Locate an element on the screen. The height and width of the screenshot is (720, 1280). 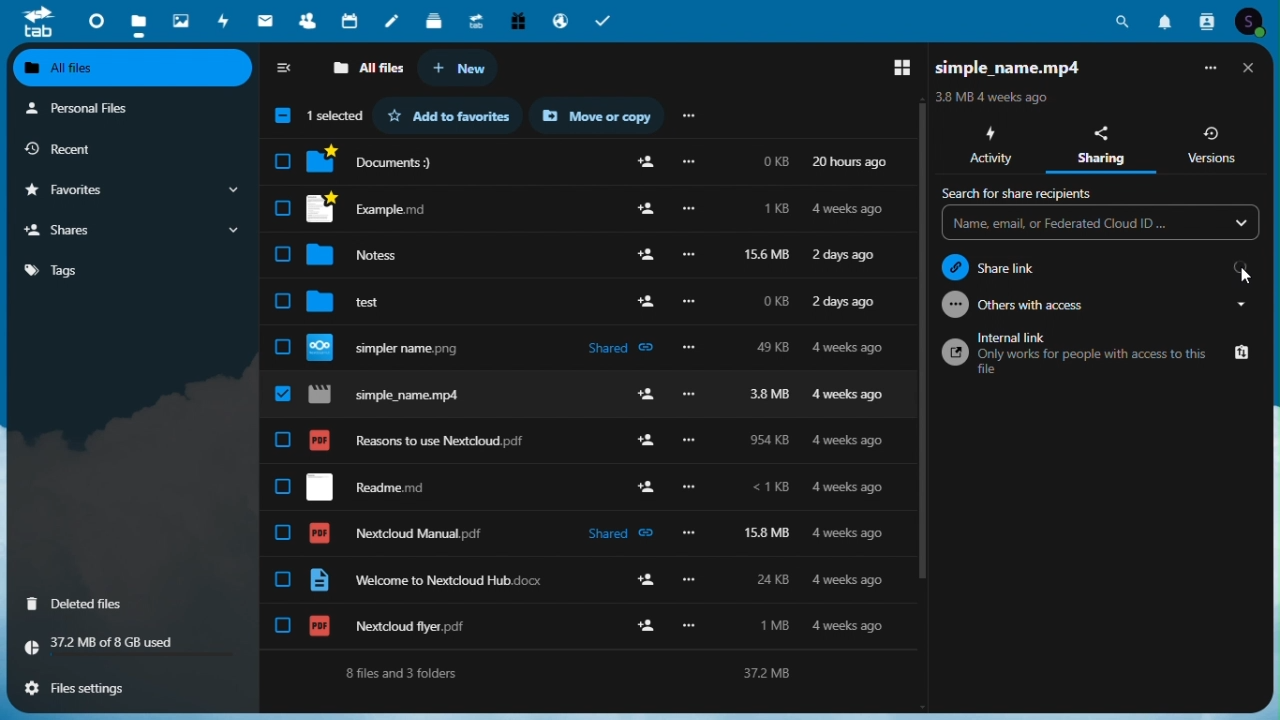
cursor is located at coordinates (1242, 280).